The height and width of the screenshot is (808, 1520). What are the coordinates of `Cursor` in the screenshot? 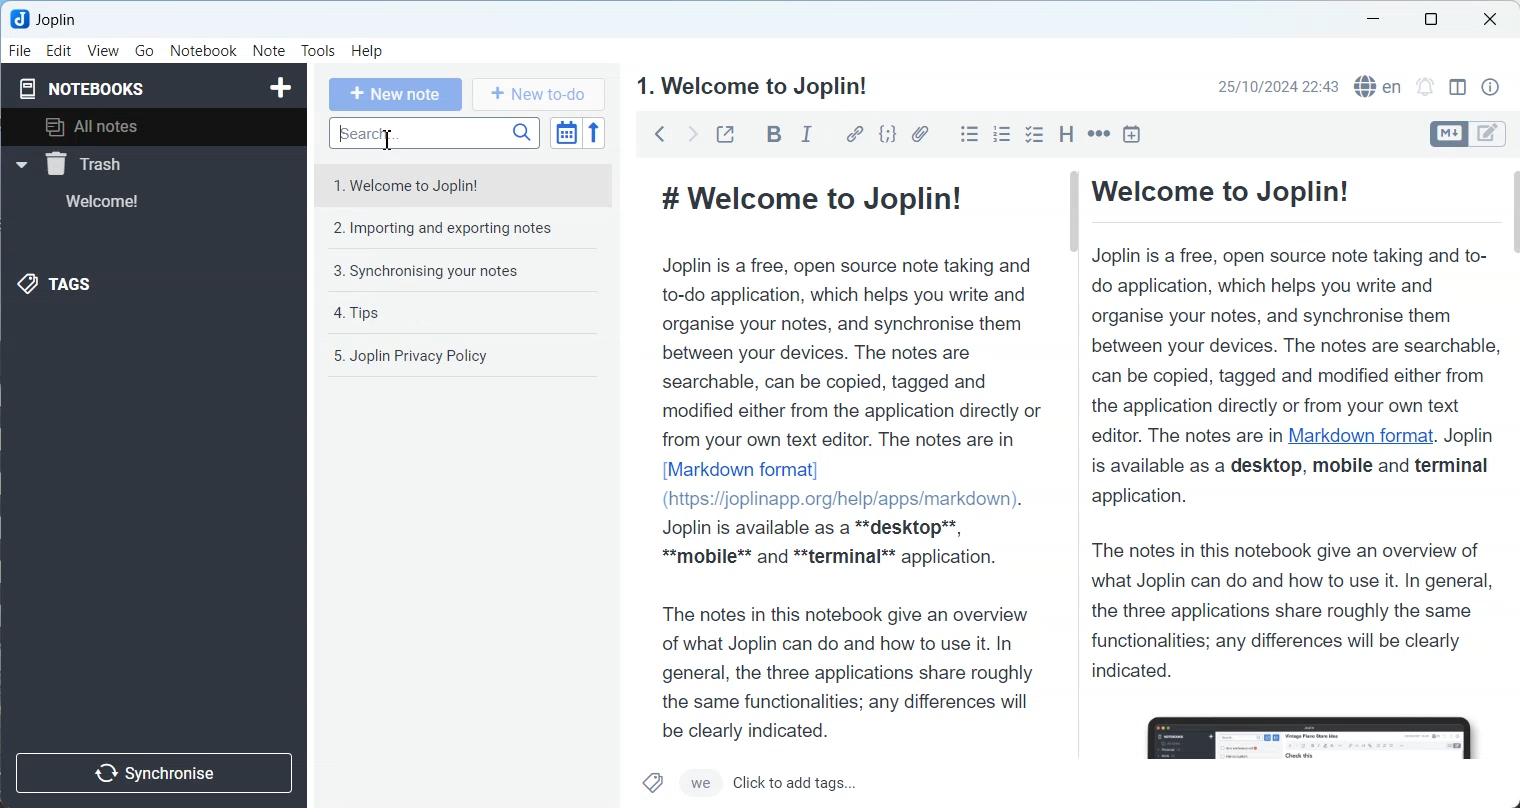 It's located at (388, 141).